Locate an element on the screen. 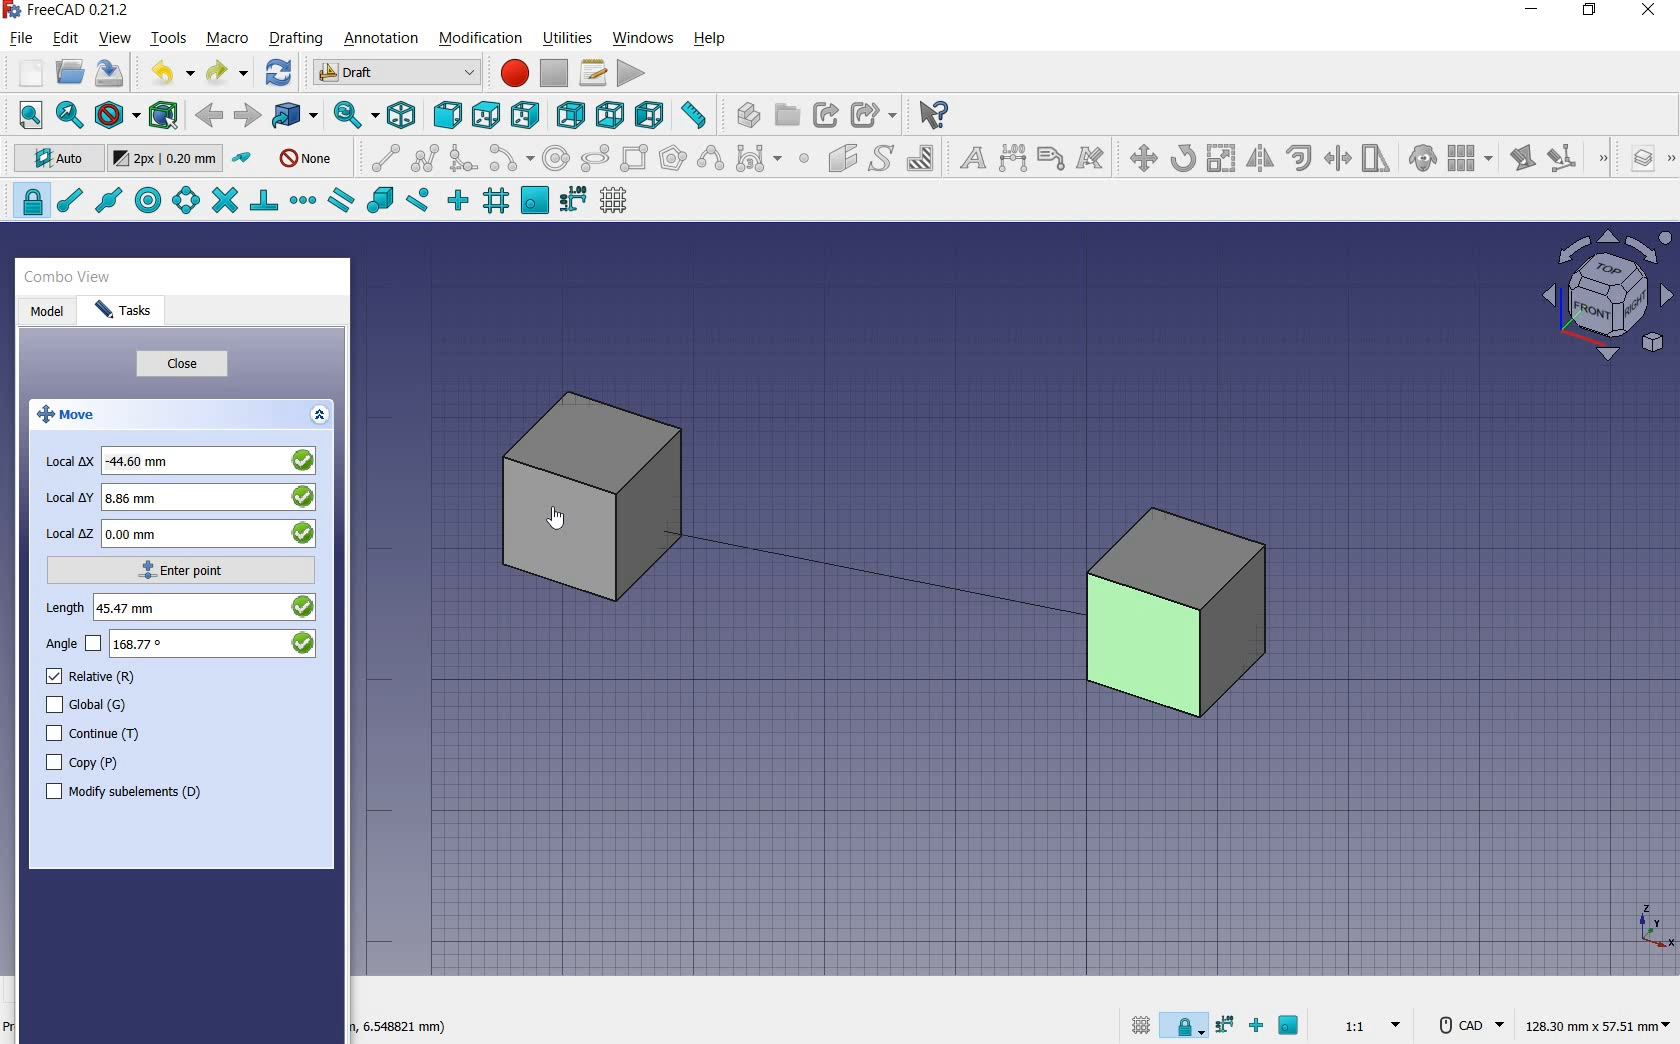  move is located at coordinates (103, 415).